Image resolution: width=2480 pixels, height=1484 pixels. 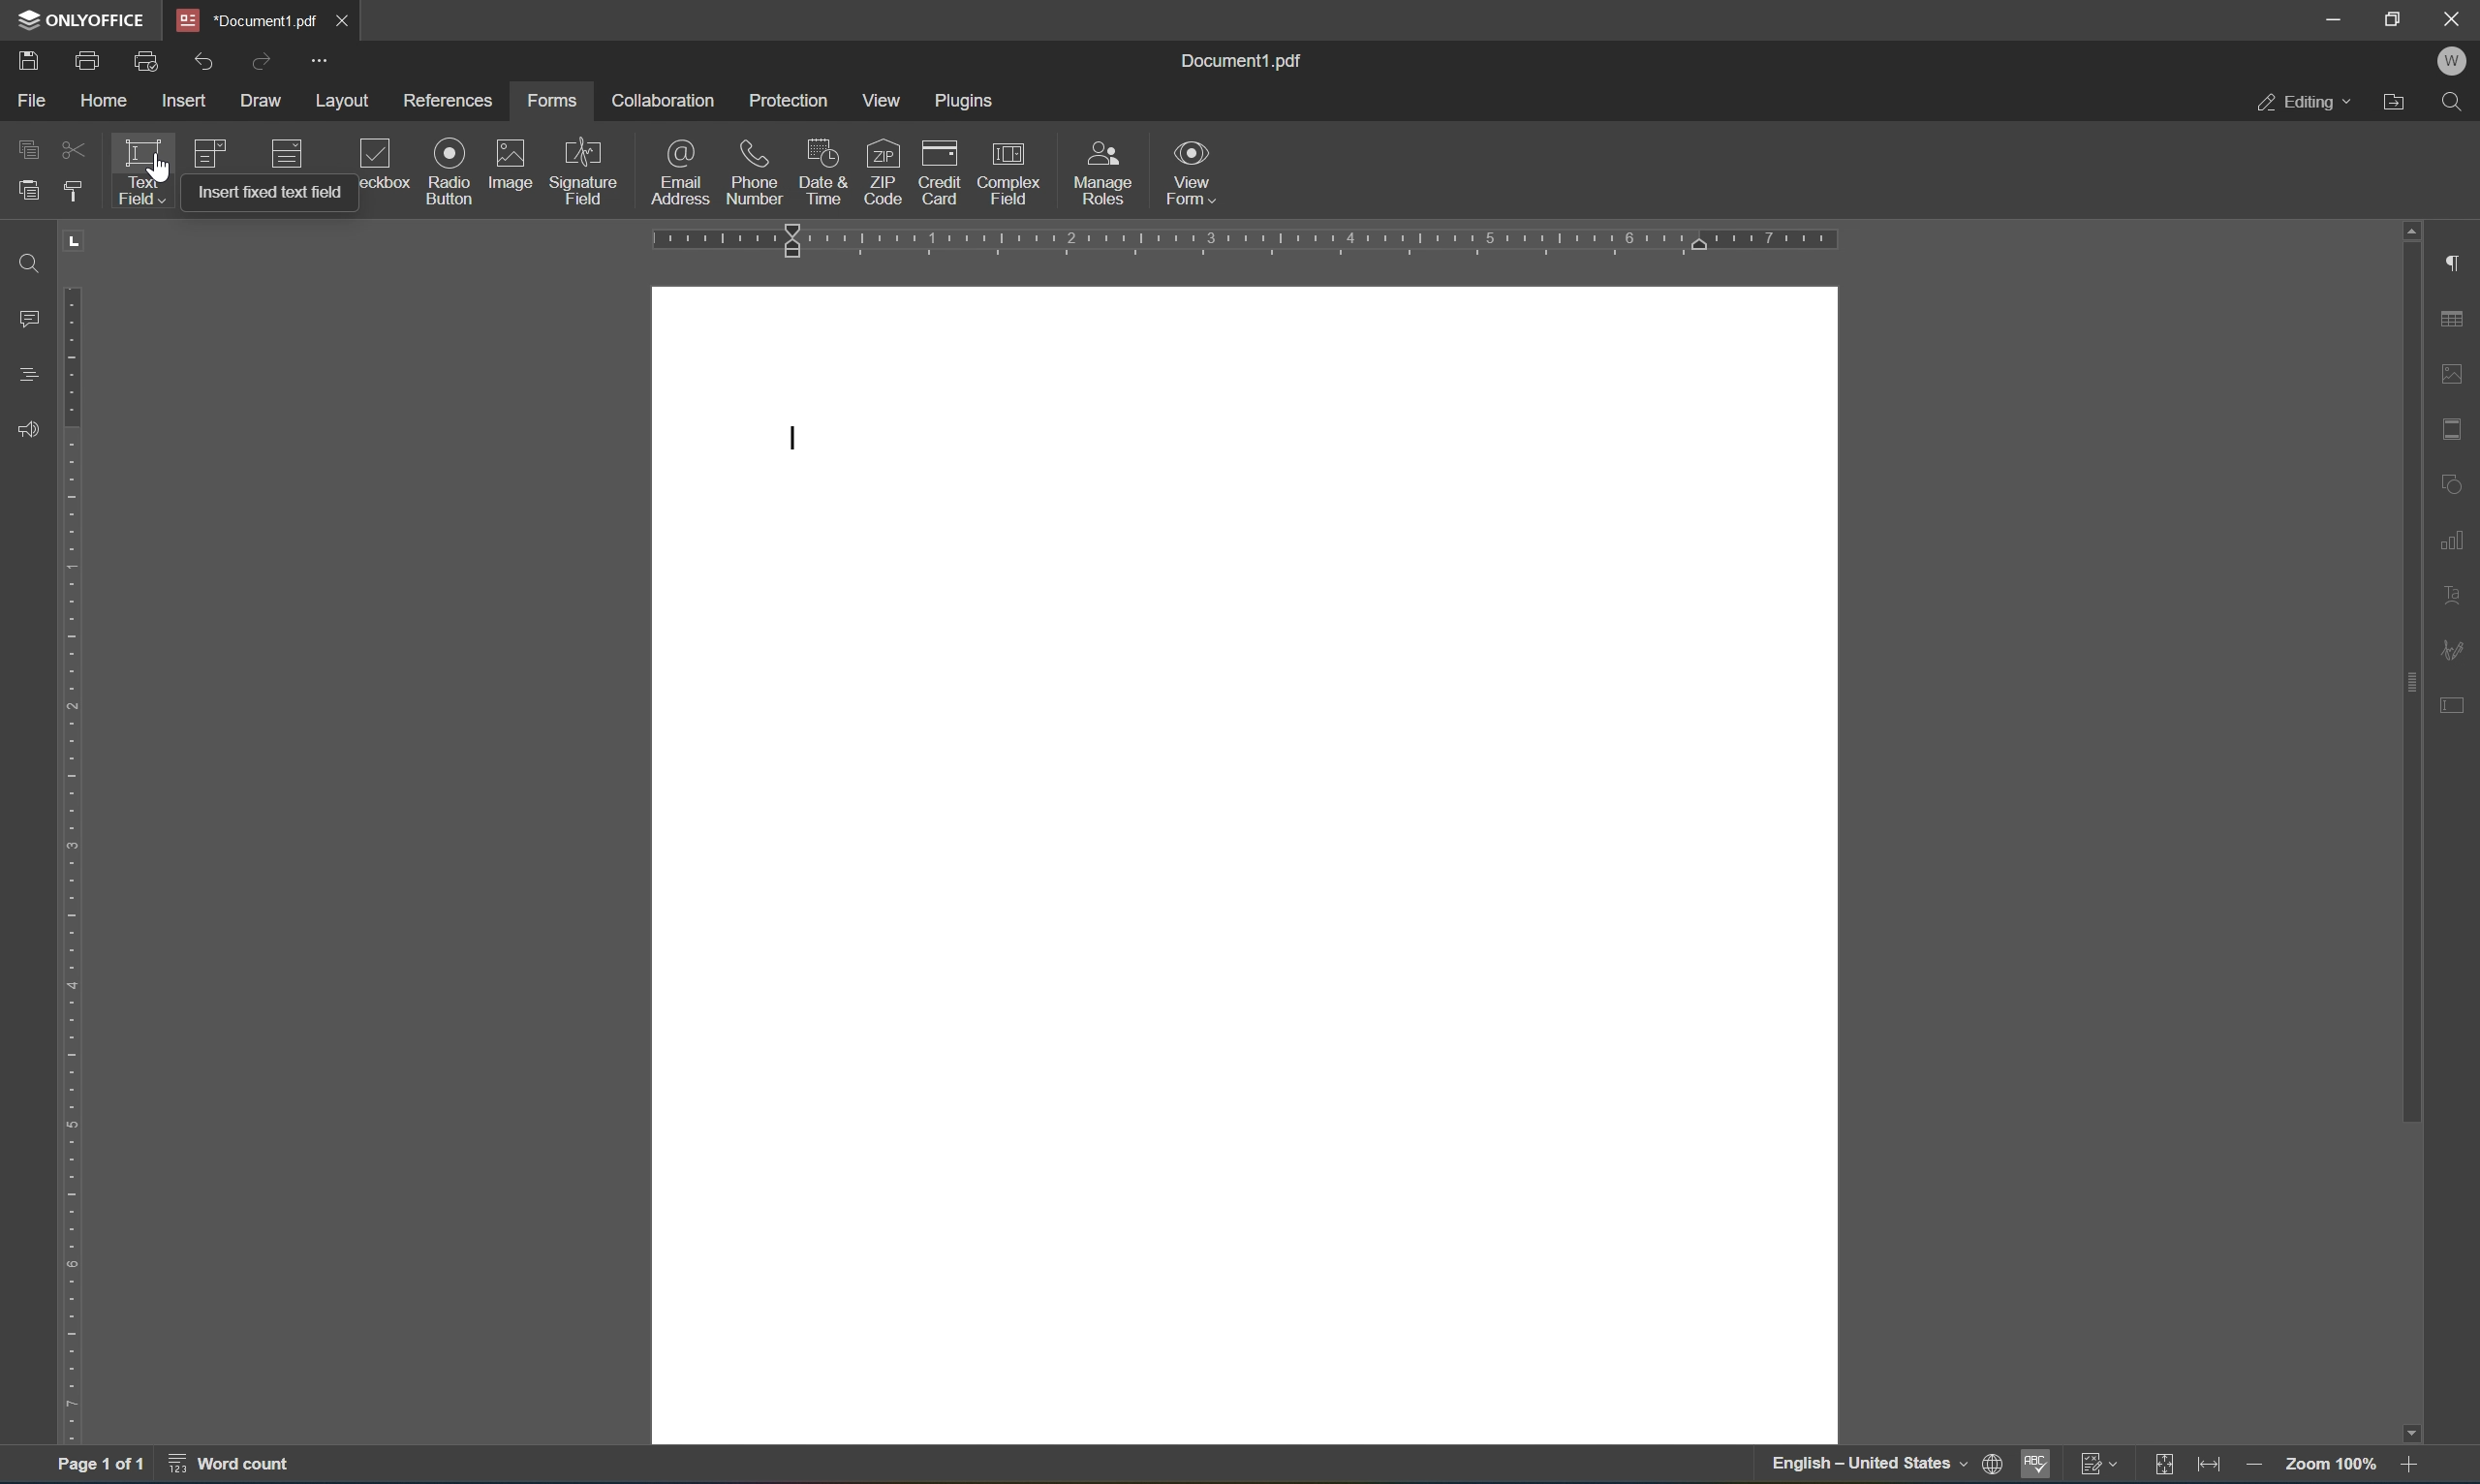 What do you see at coordinates (344, 100) in the screenshot?
I see `layout` at bounding box center [344, 100].